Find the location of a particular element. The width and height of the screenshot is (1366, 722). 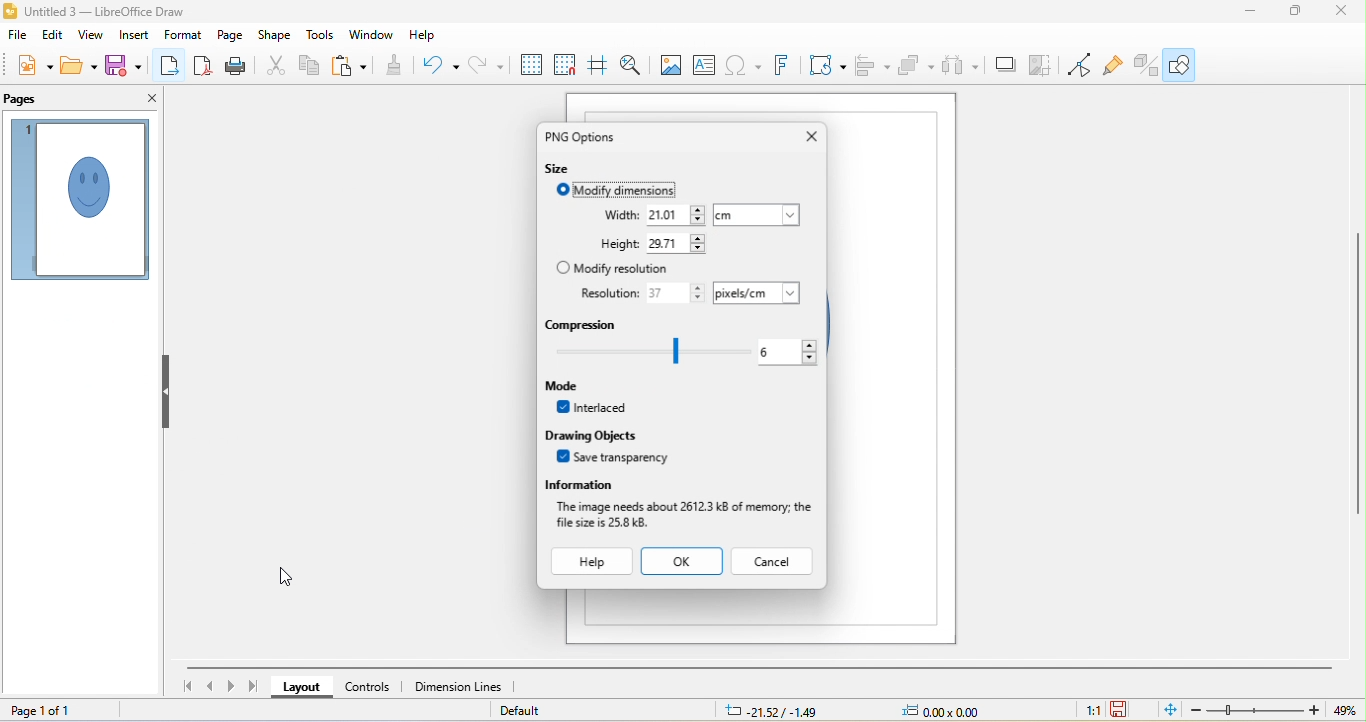

modify resolution is located at coordinates (614, 268).